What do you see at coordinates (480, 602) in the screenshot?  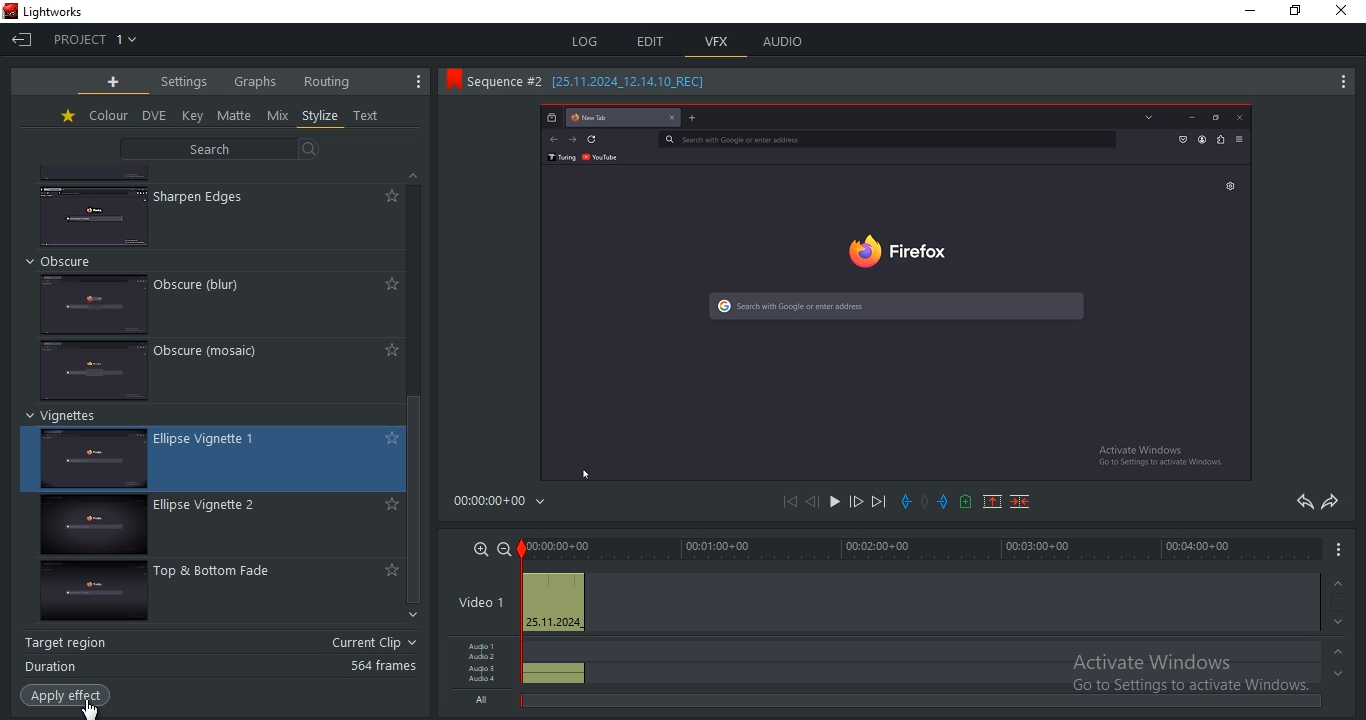 I see `Video 1` at bounding box center [480, 602].